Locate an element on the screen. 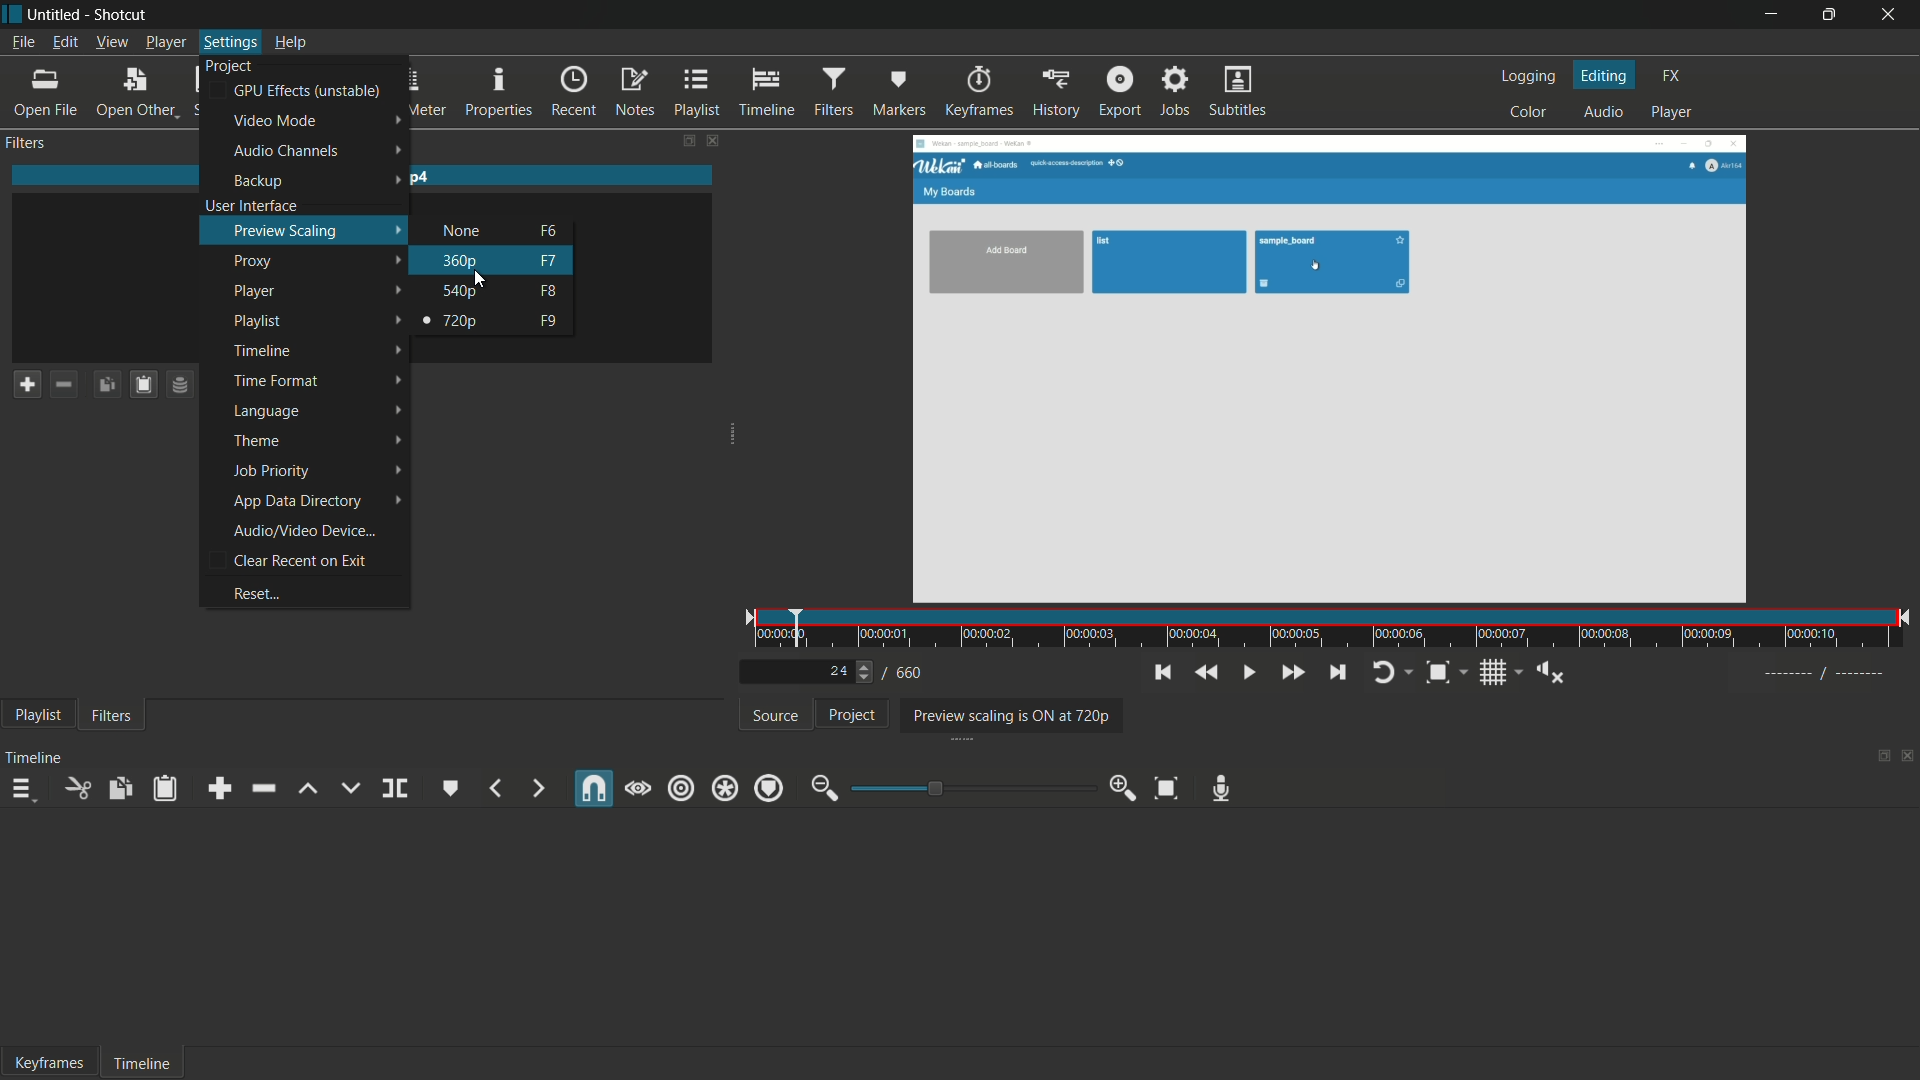 This screenshot has height=1080, width=1920. timeline is located at coordinates (143, 1065).